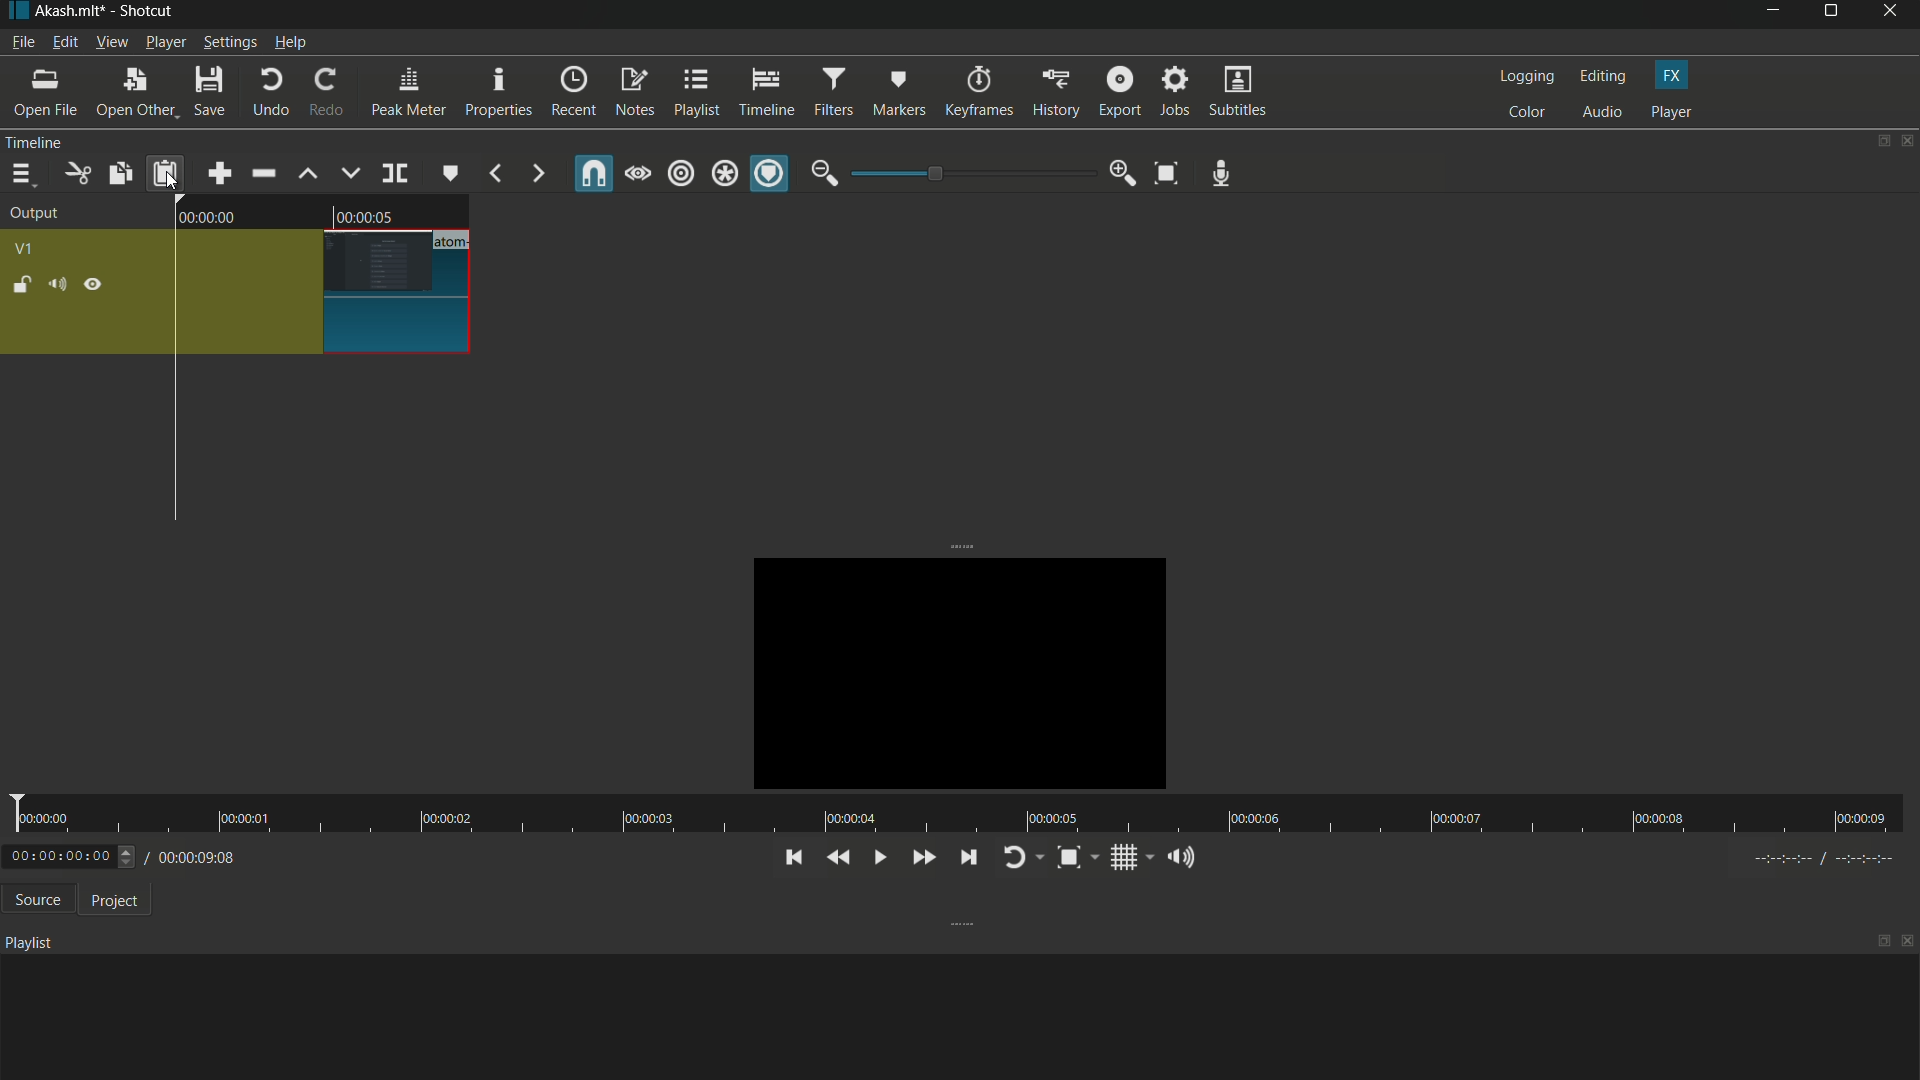 This screenshot has height=1080, width=1920. What do you see at coordinates (1055, 94) in the screenshot?
I see `history` at bounding box center [1055, 94].